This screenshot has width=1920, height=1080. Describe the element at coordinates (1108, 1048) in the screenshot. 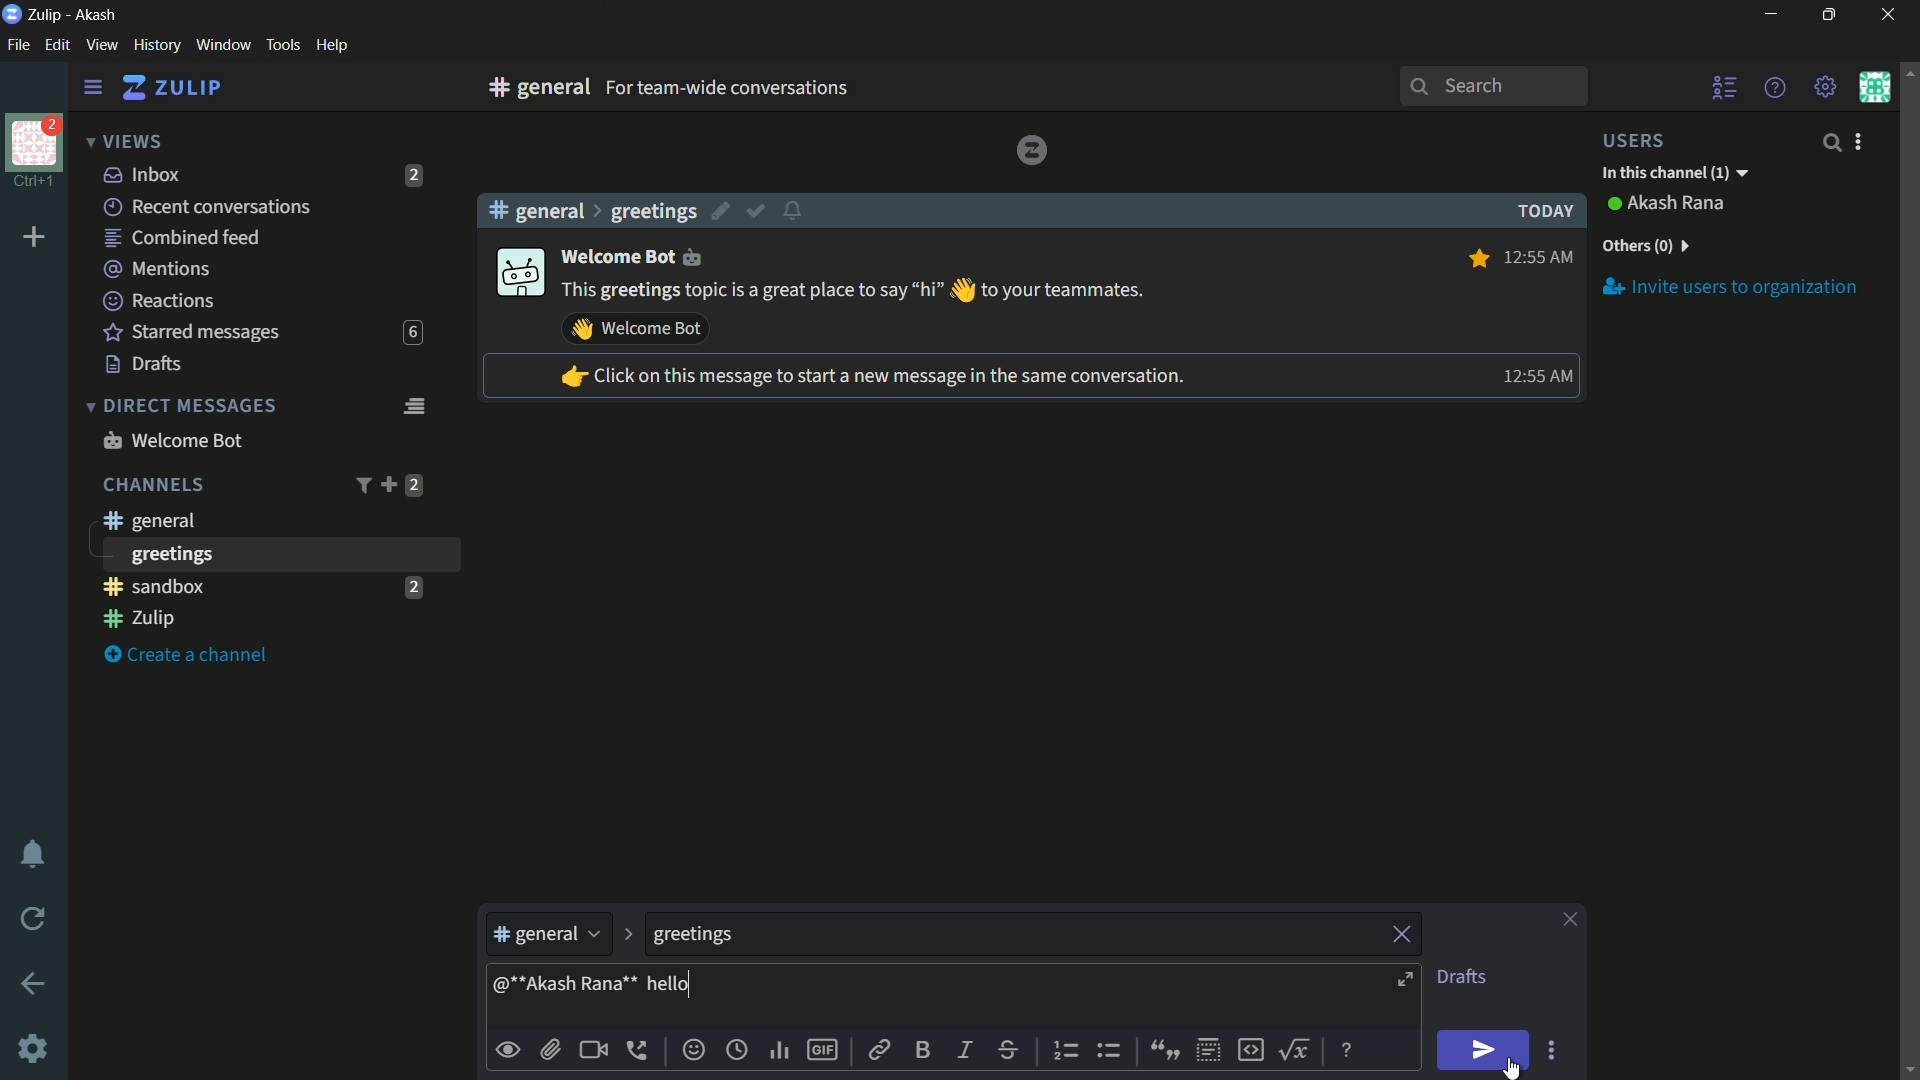

I see `underordered list` at that location.